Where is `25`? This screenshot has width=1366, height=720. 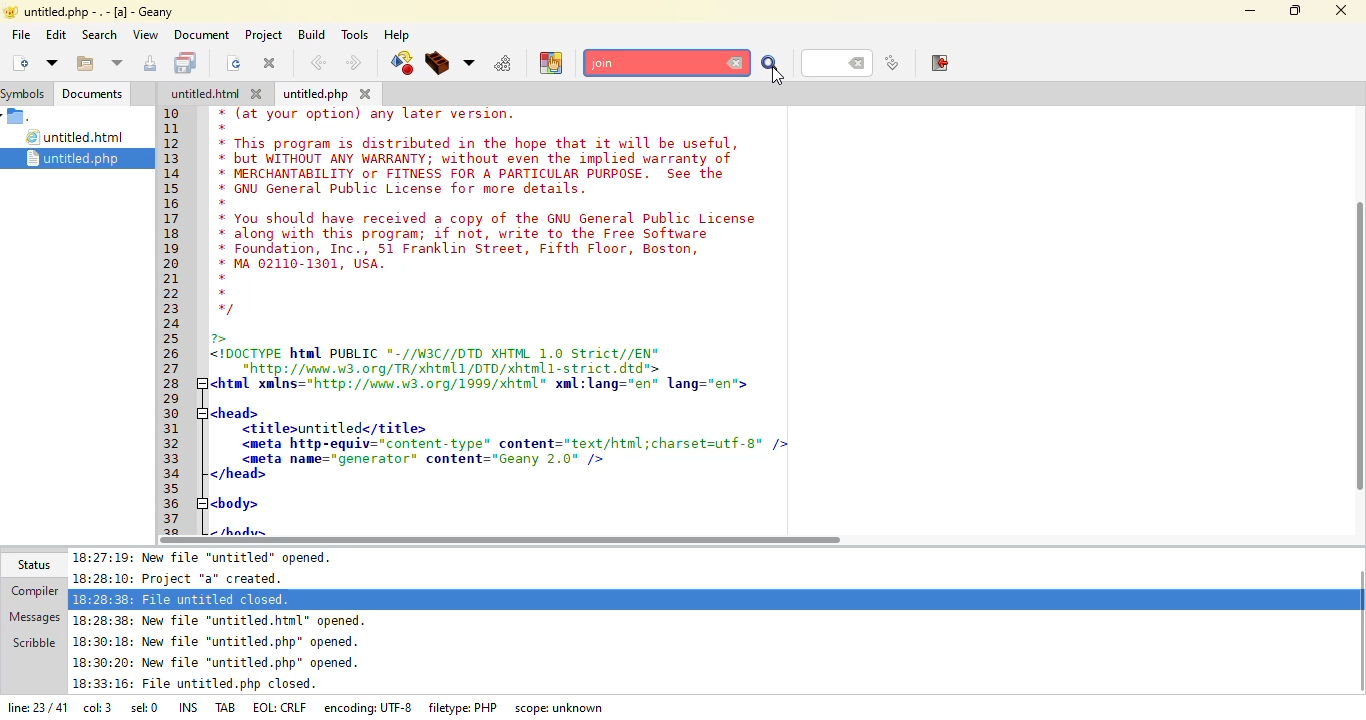
25 is located at coordinates (173, 338).